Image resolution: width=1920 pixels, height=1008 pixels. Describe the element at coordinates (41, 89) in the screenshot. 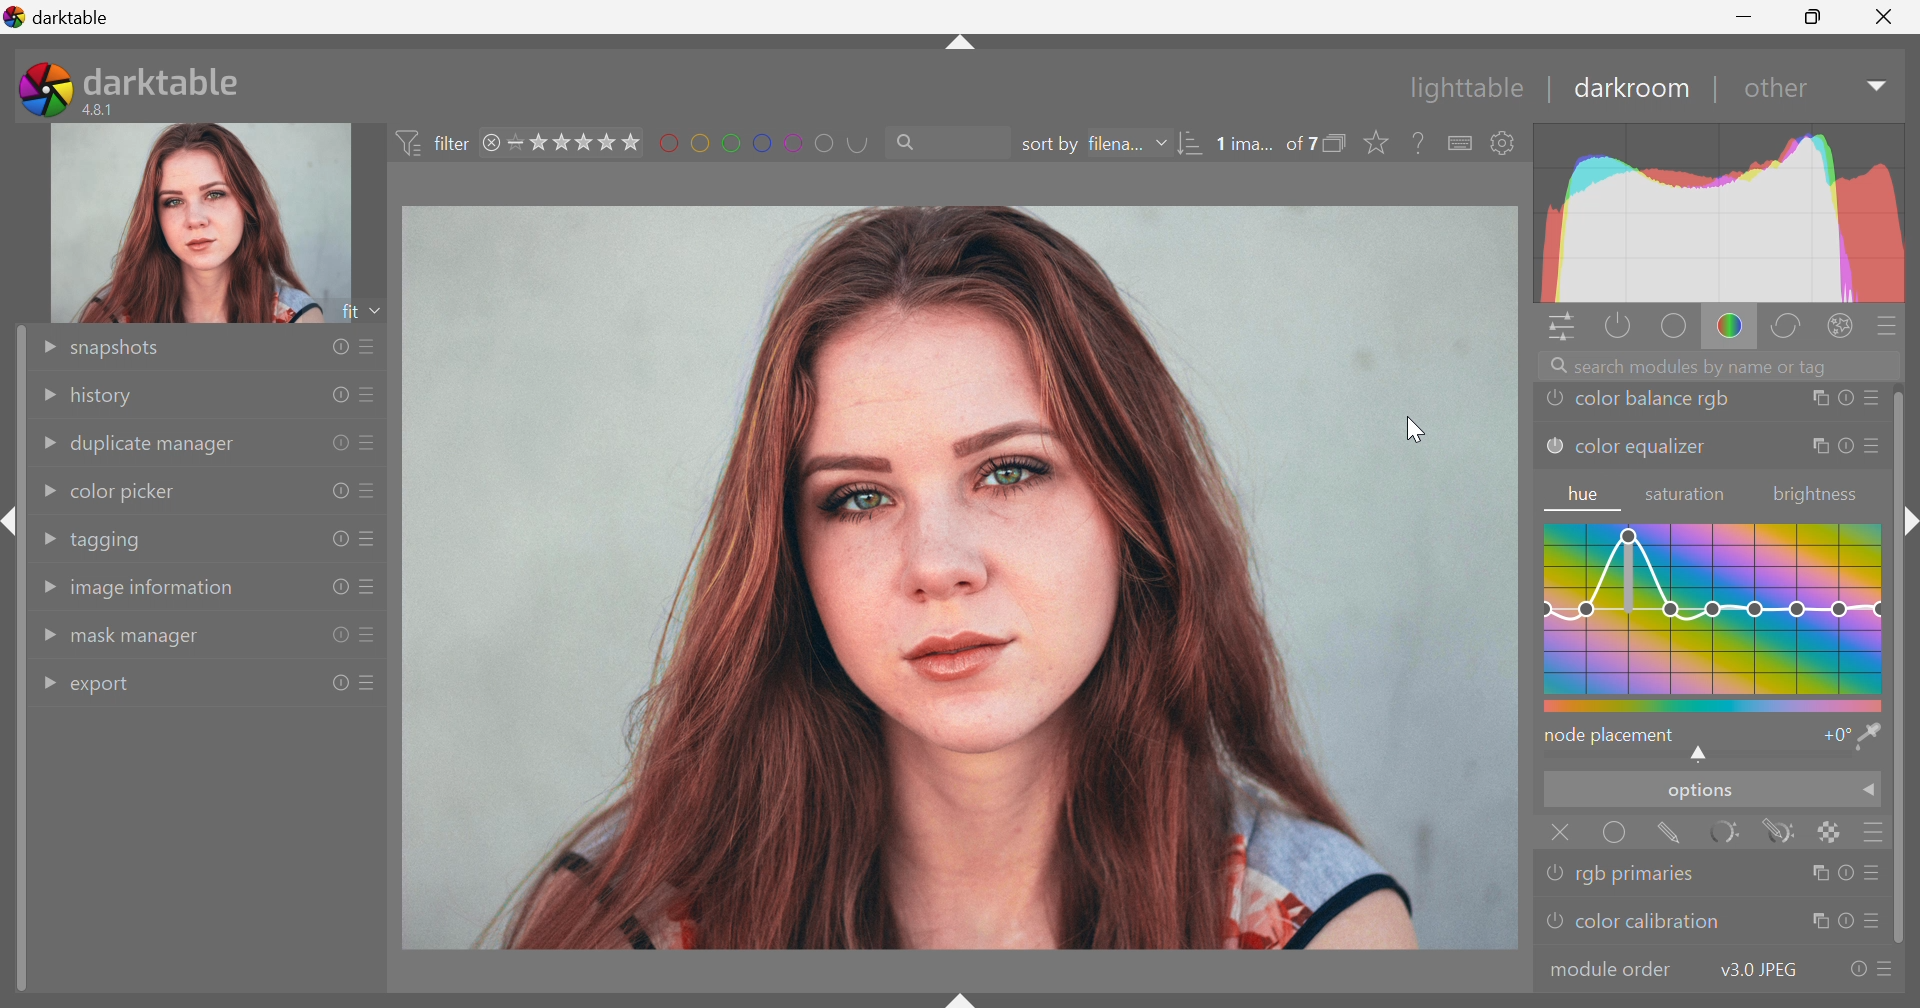

I see `darktable icon` at that location.